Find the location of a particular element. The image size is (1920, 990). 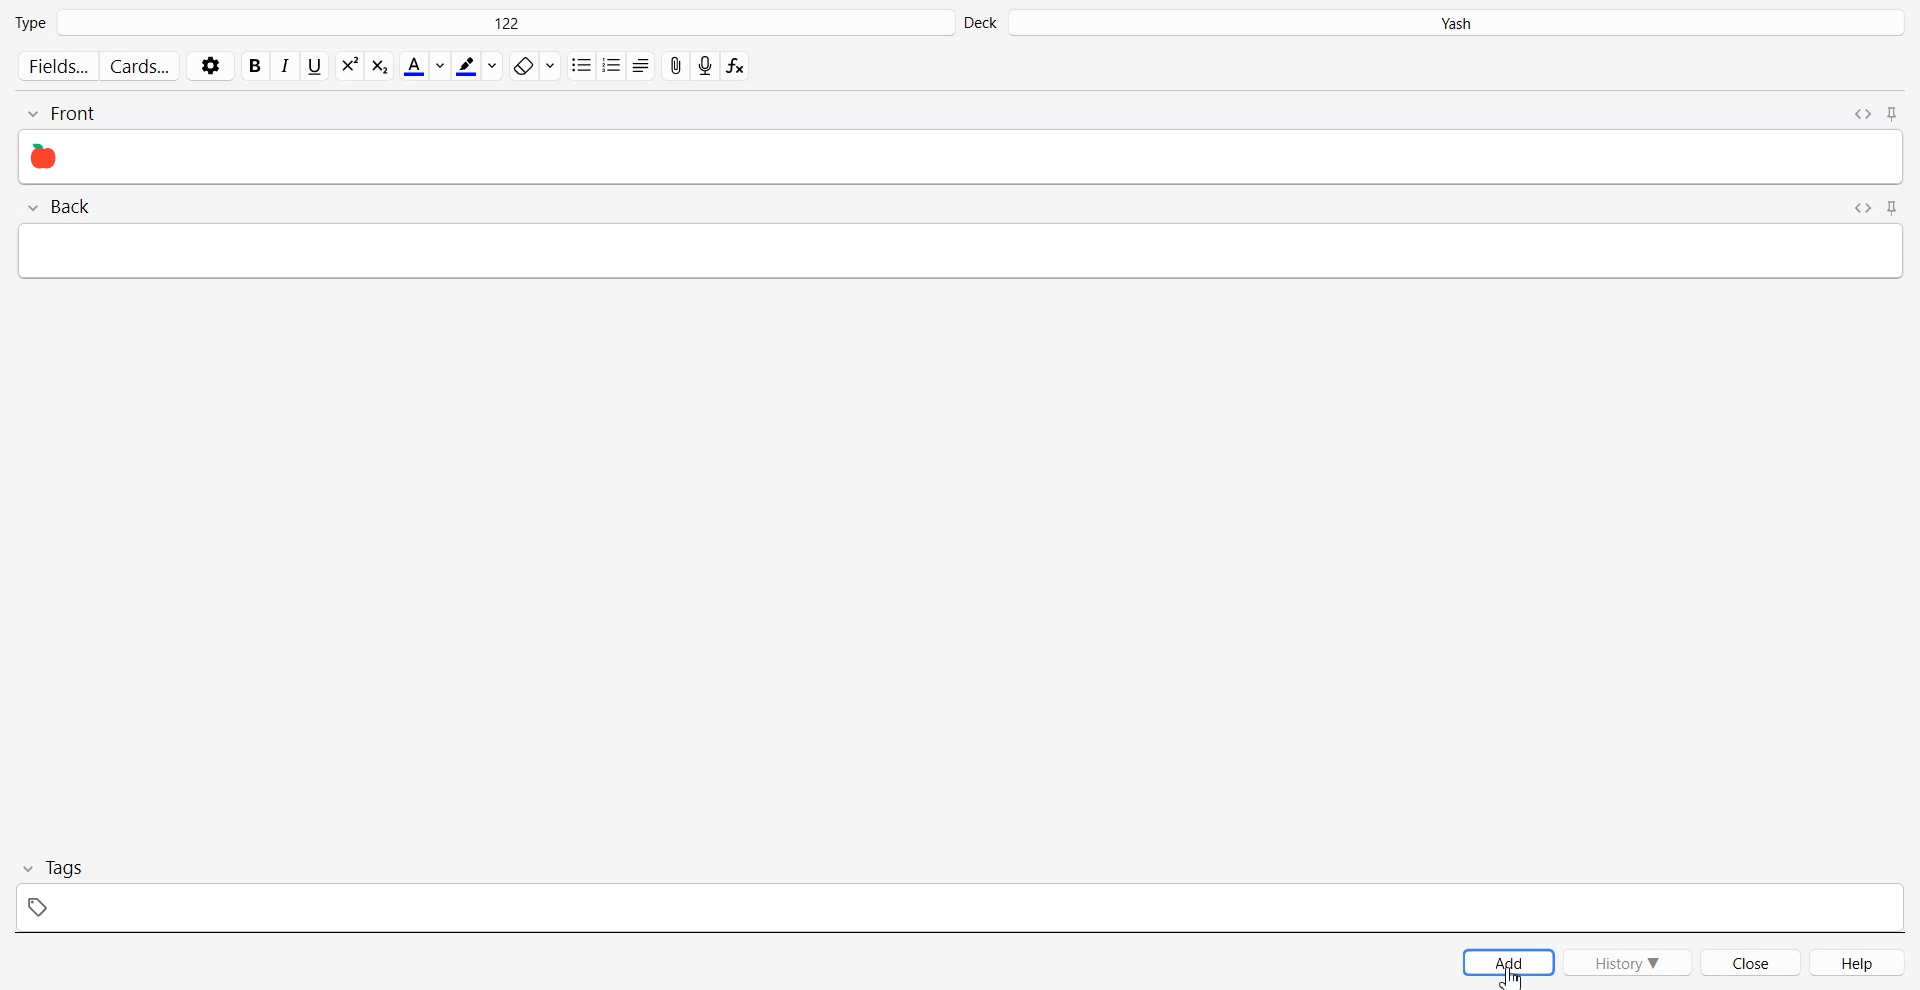

Record audio is located at coordinates (705, 66).